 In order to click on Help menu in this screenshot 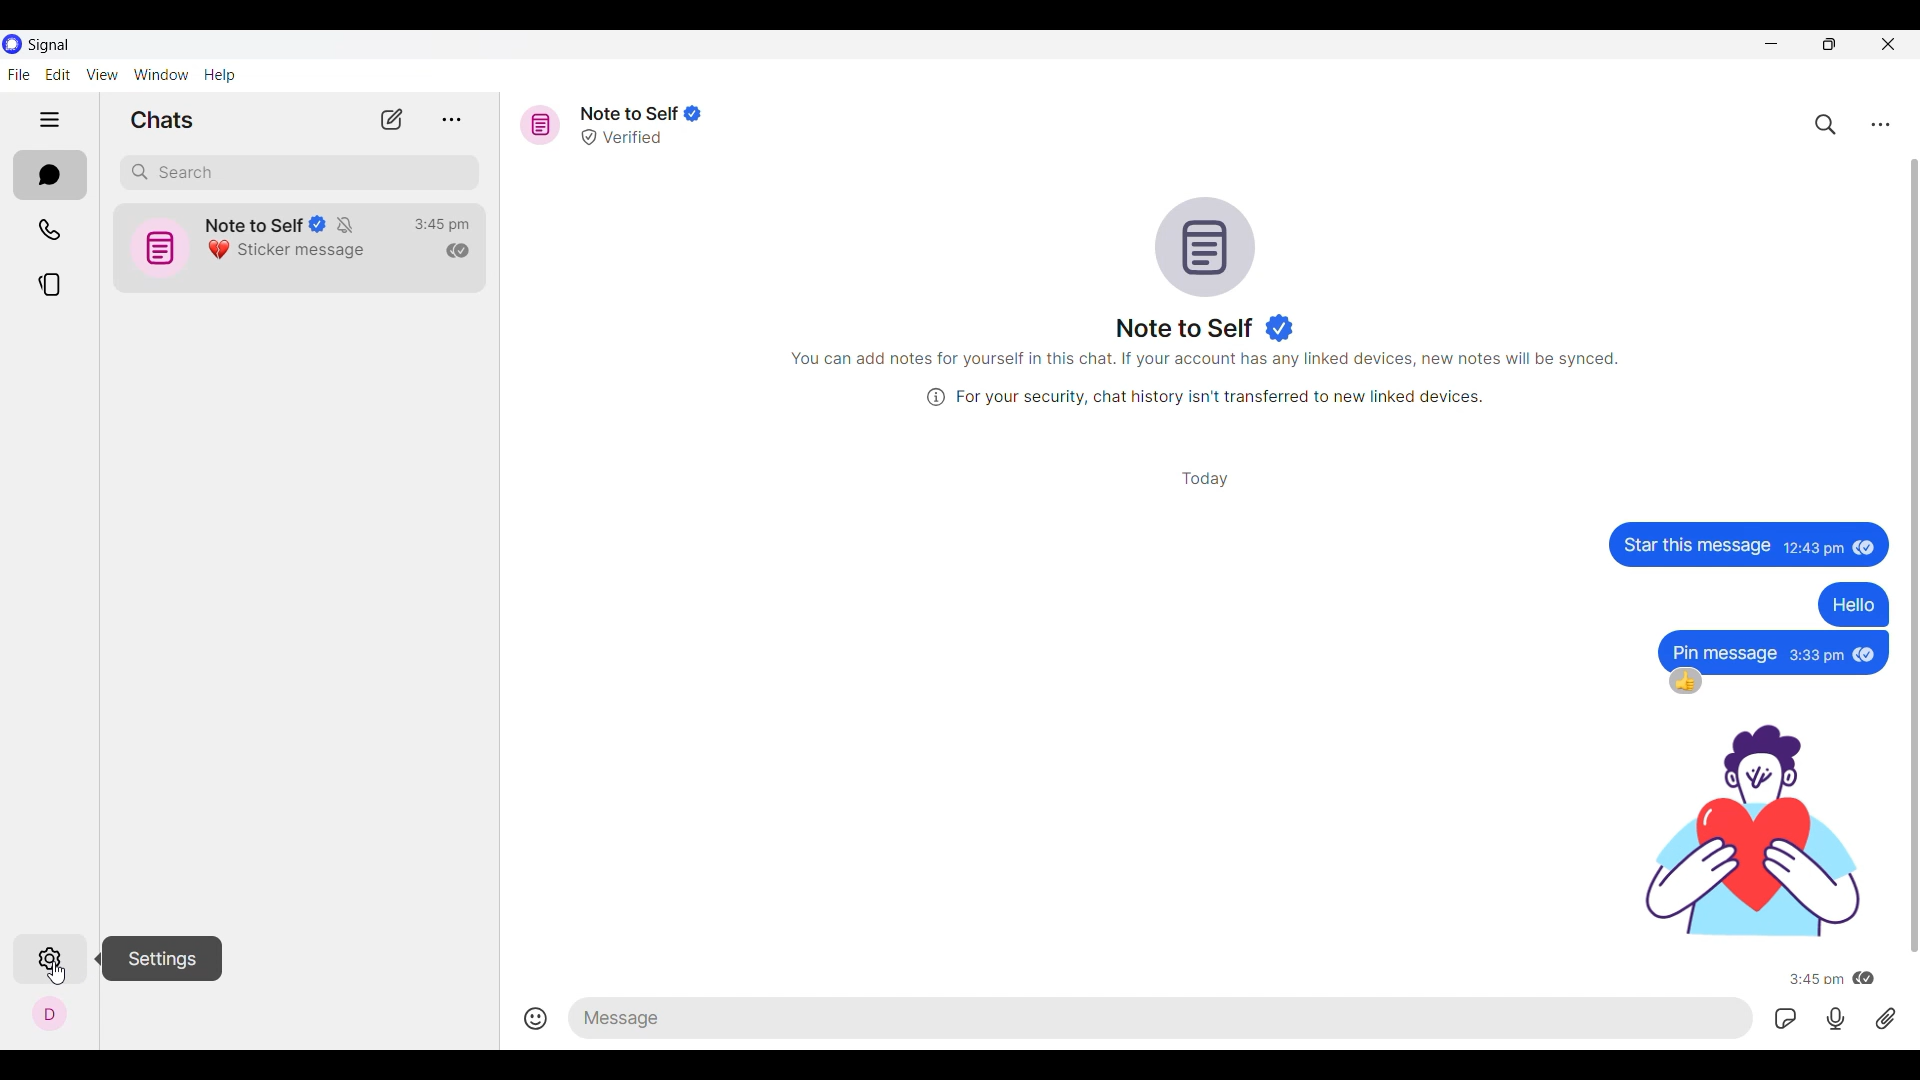, I will do `click(219, 75)`.